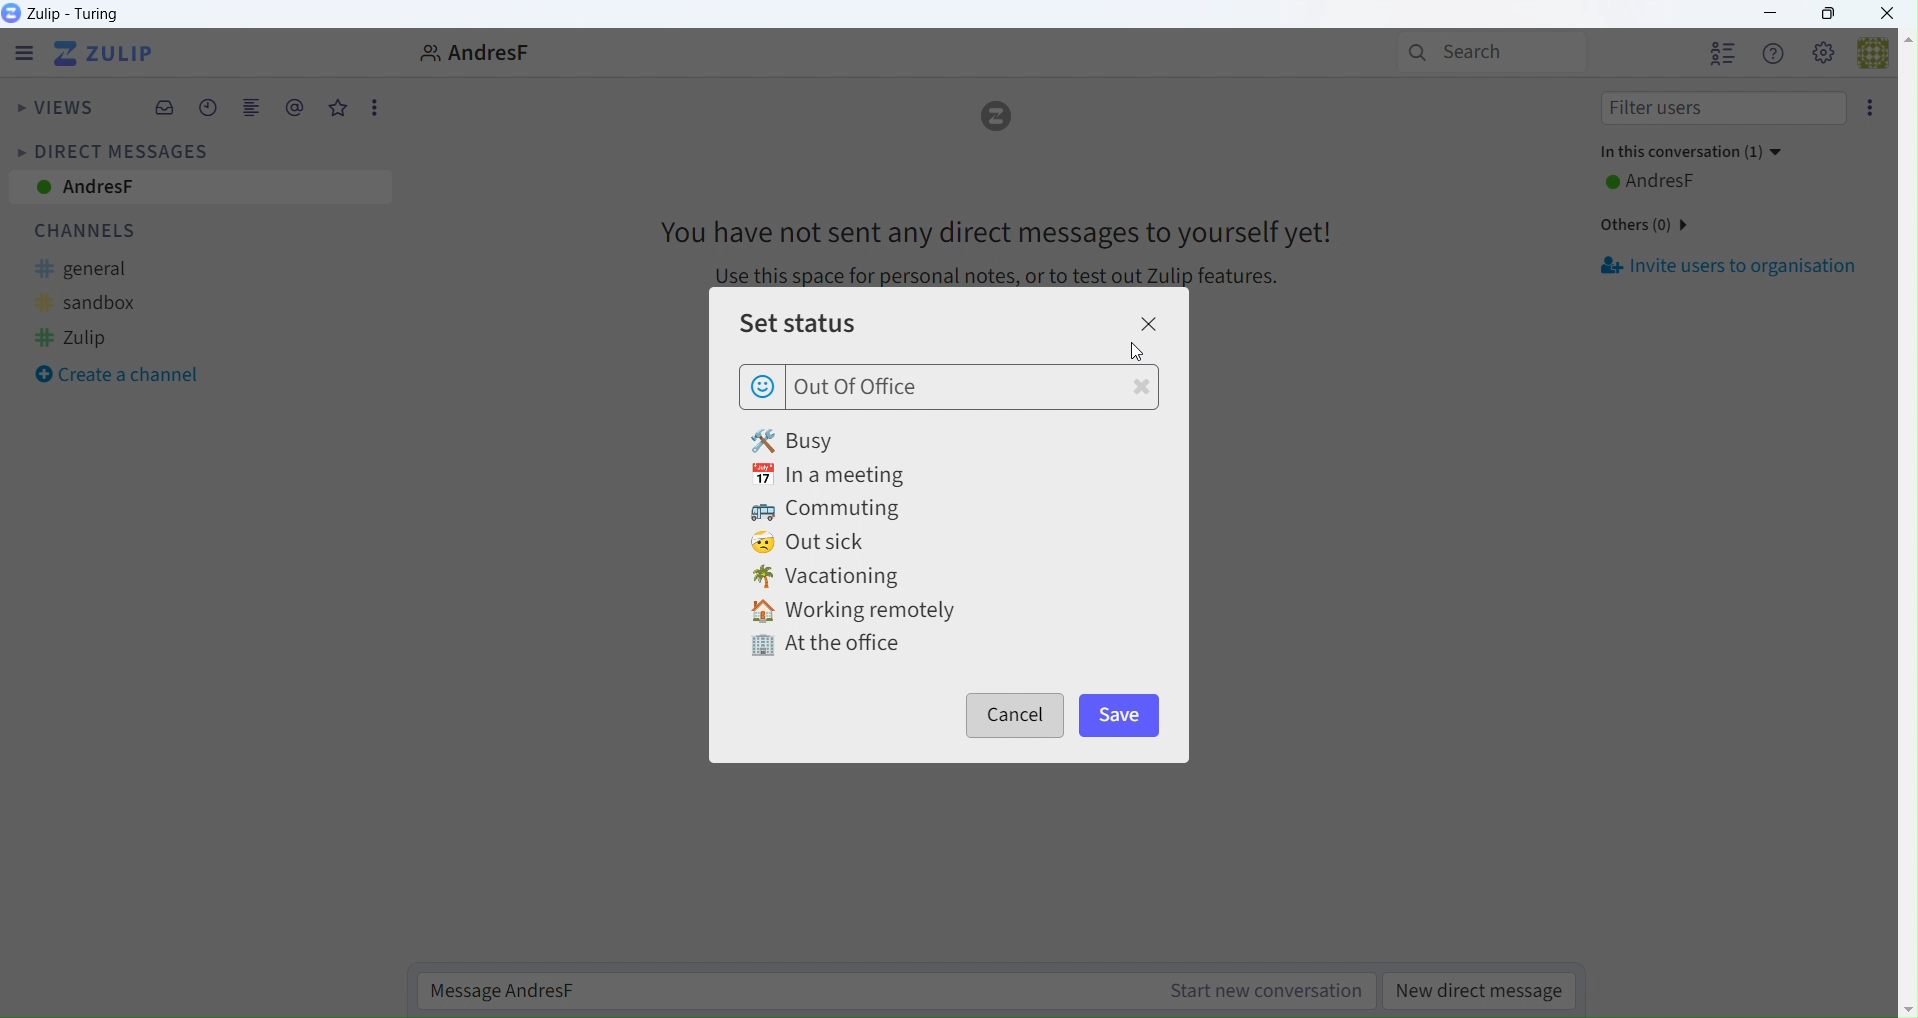  Describe the element at coordinates (1137, 353) in the screenshot. I see `cursor` at that location.